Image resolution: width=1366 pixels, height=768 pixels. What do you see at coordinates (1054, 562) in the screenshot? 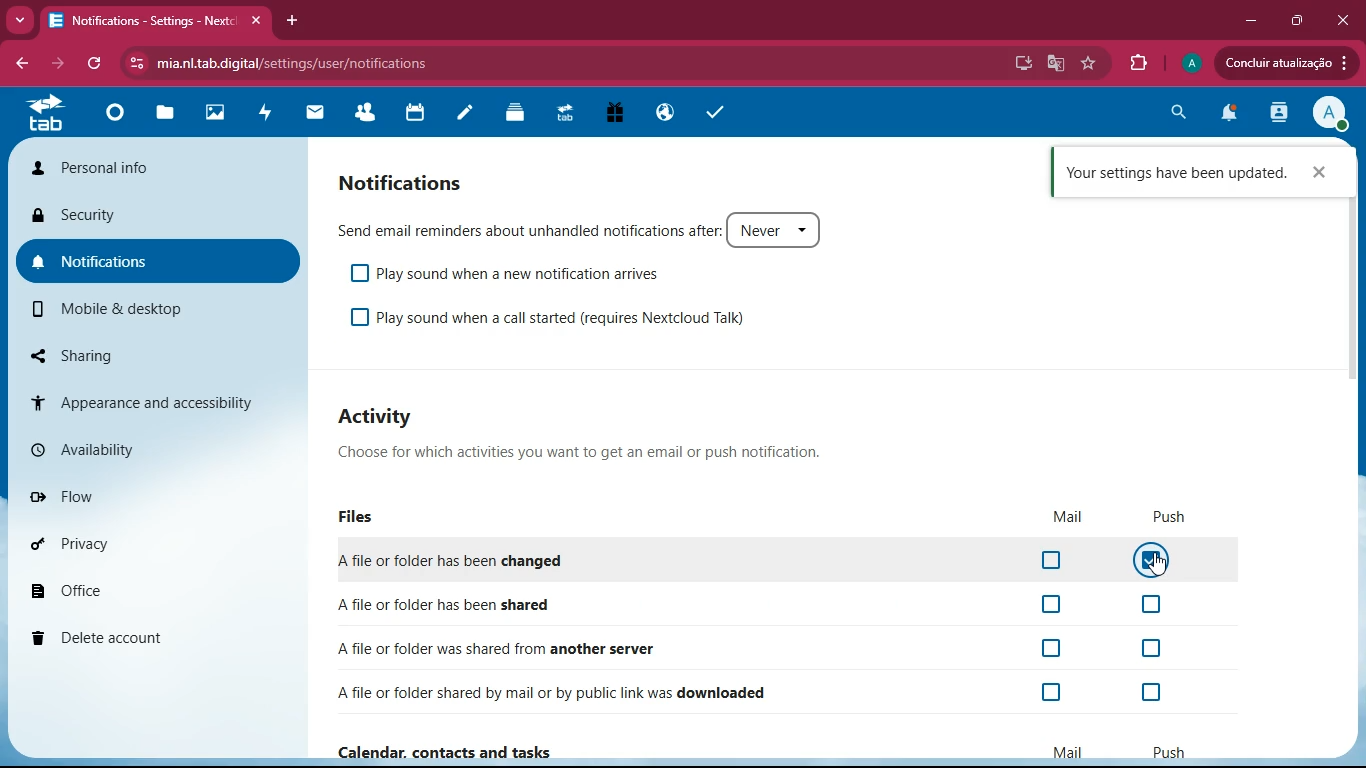
I see `off` at bounding box center [1054, 562].